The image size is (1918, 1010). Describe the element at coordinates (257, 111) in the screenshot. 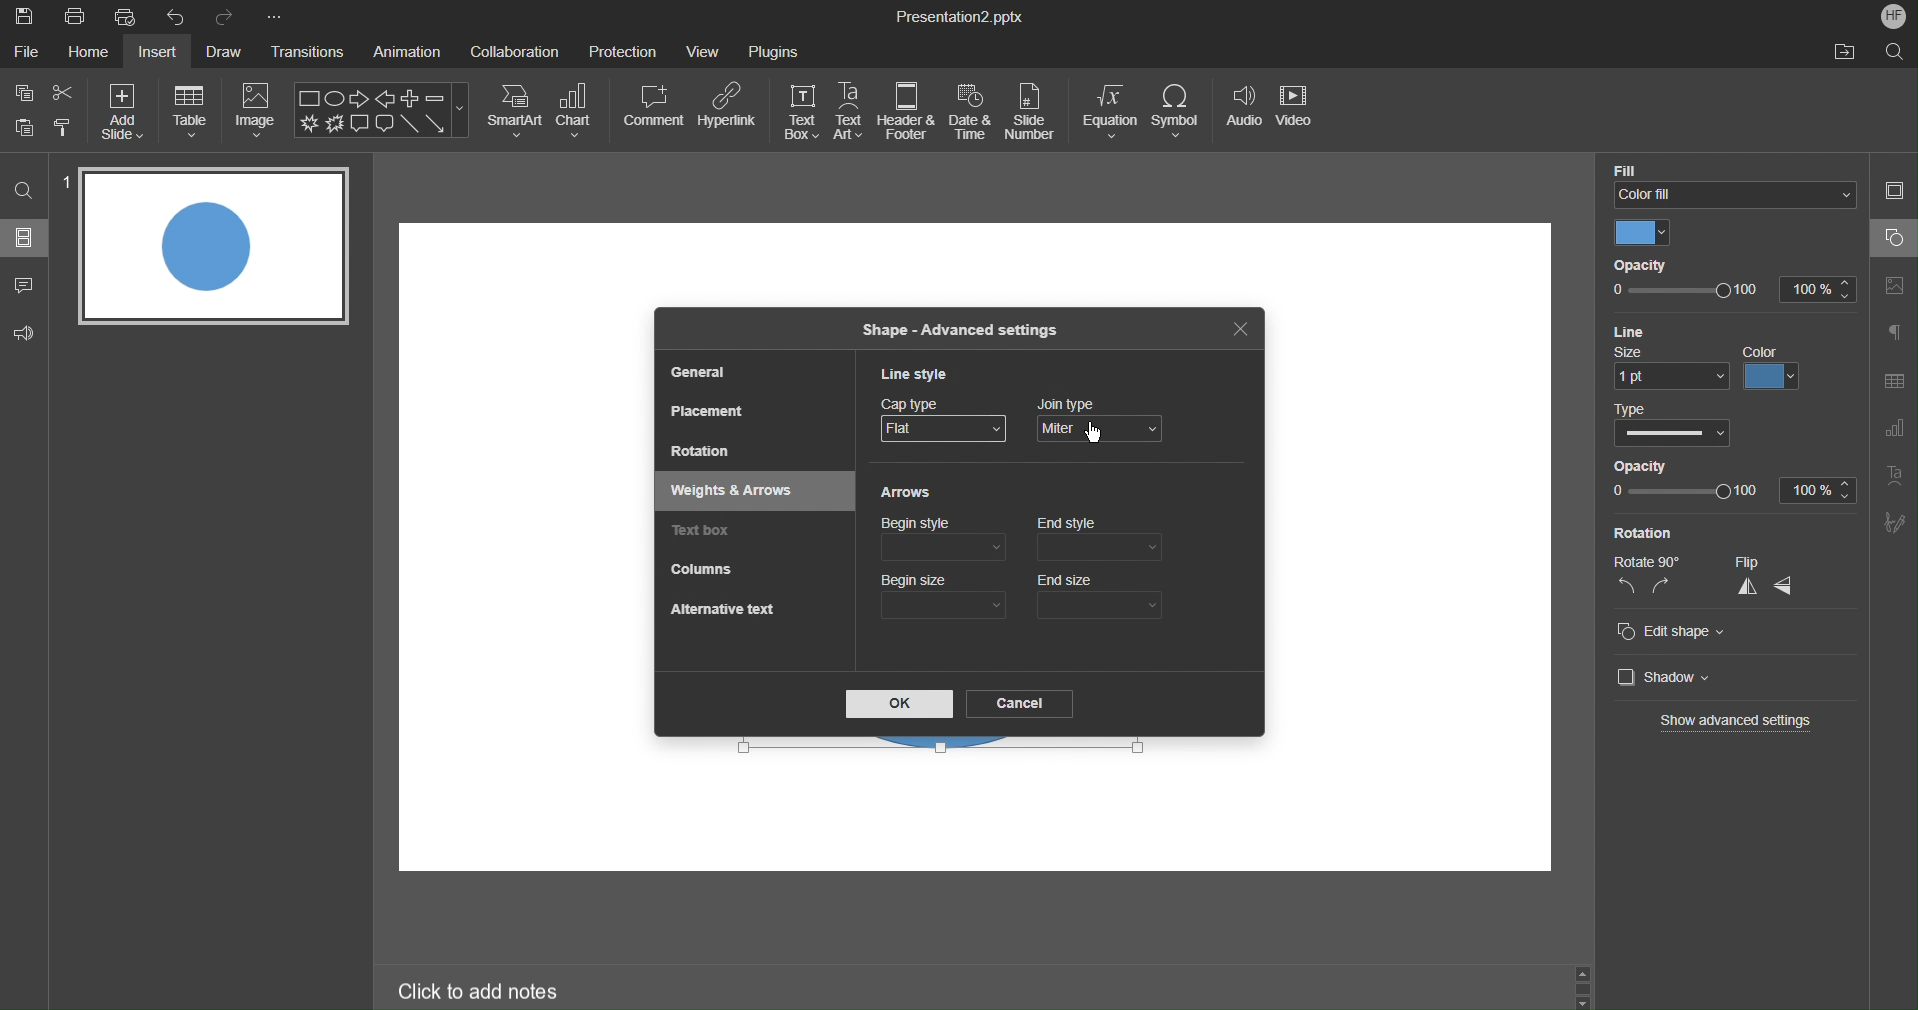

I see `Image` at that location.